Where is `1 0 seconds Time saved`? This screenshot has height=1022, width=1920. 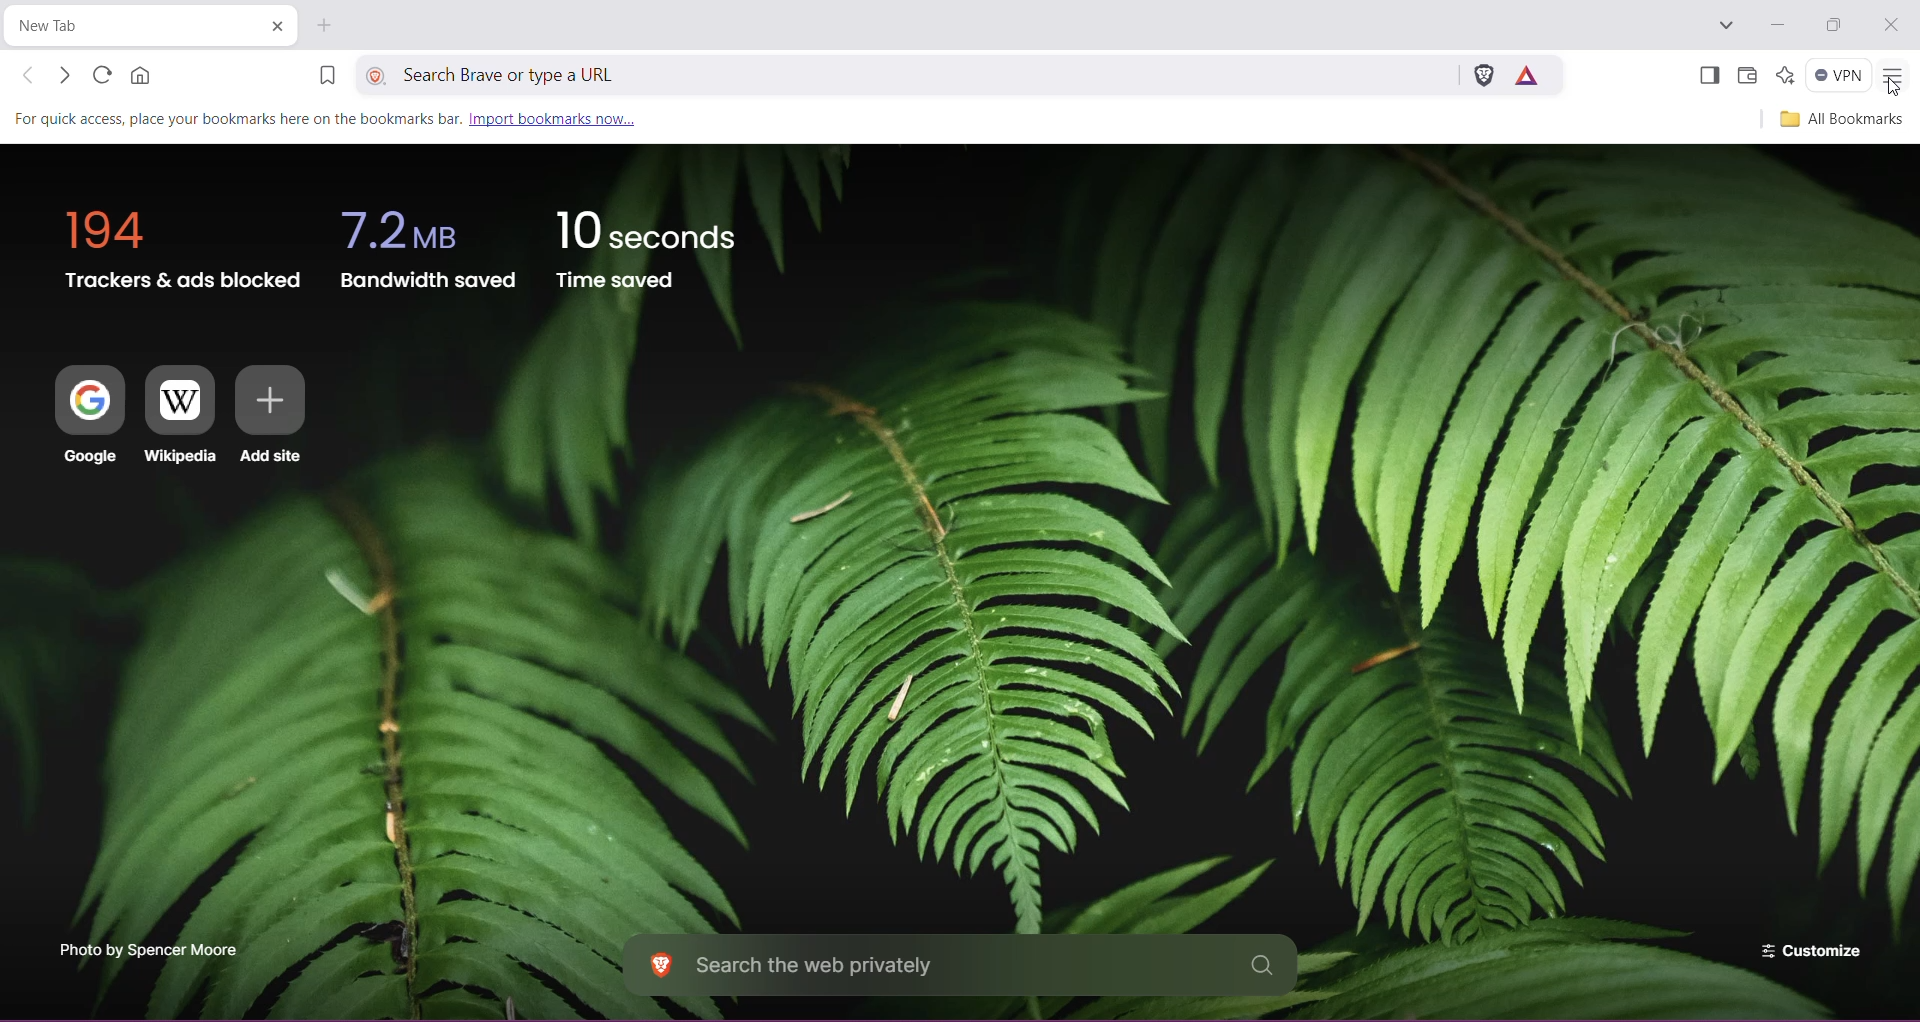
1 0 seconds Time saved is located at coordinates (646, 244).